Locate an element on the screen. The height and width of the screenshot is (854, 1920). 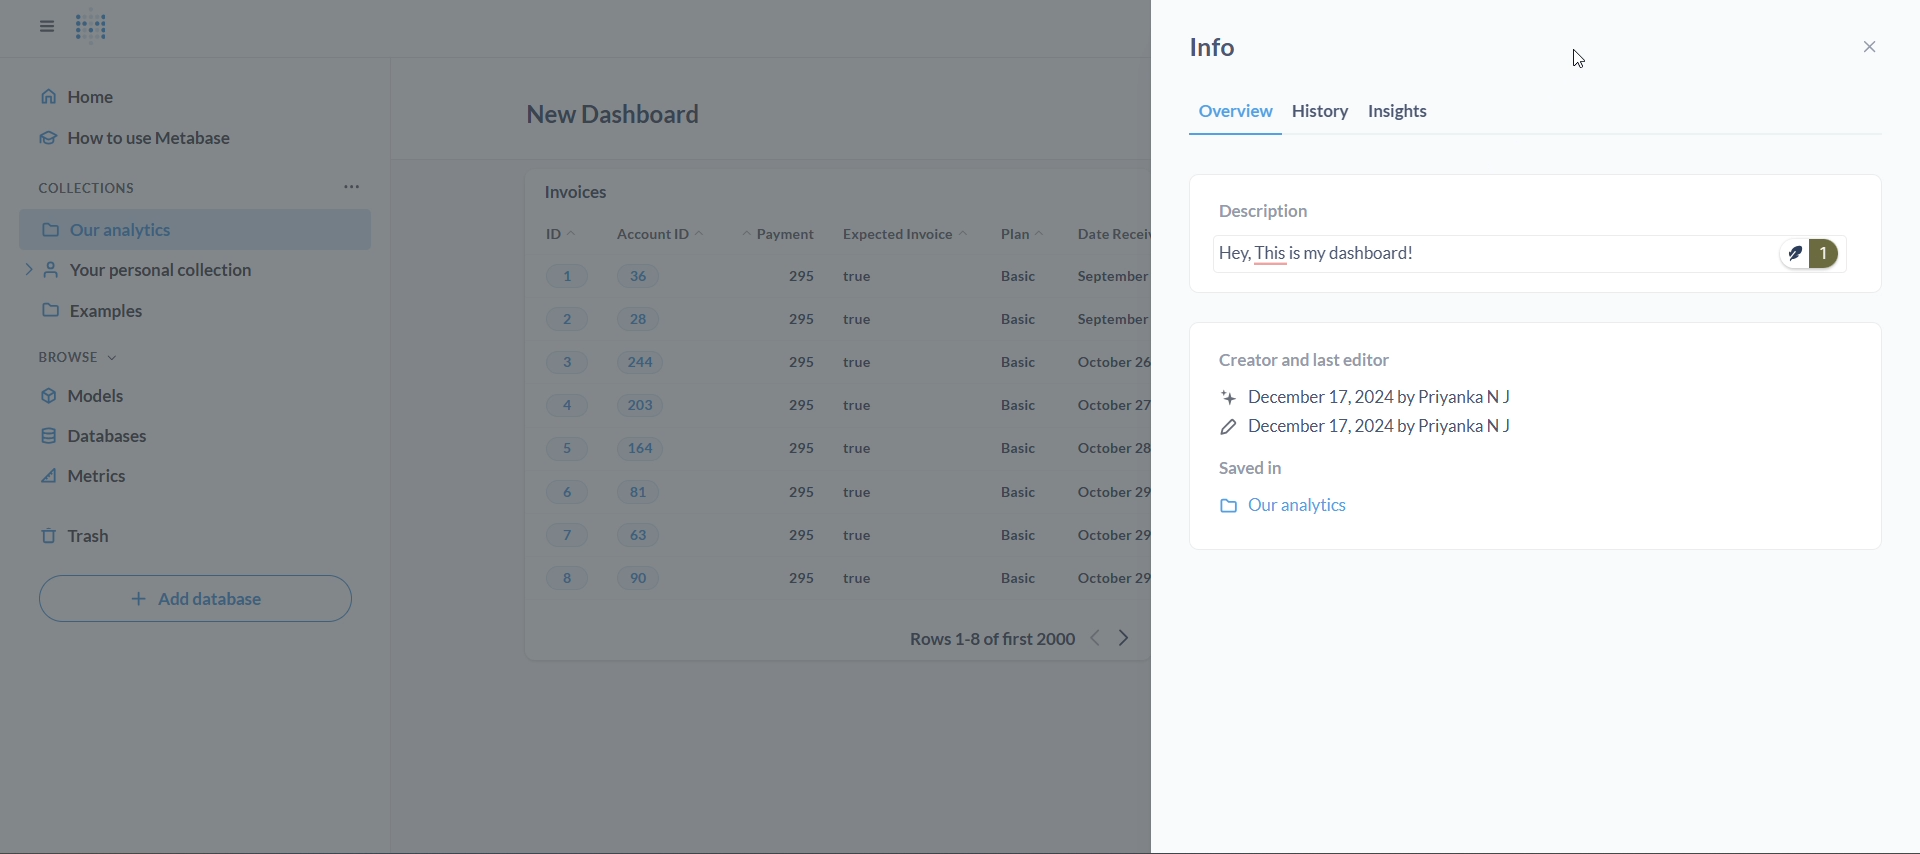
insights is located at coordinates (1414, 114).